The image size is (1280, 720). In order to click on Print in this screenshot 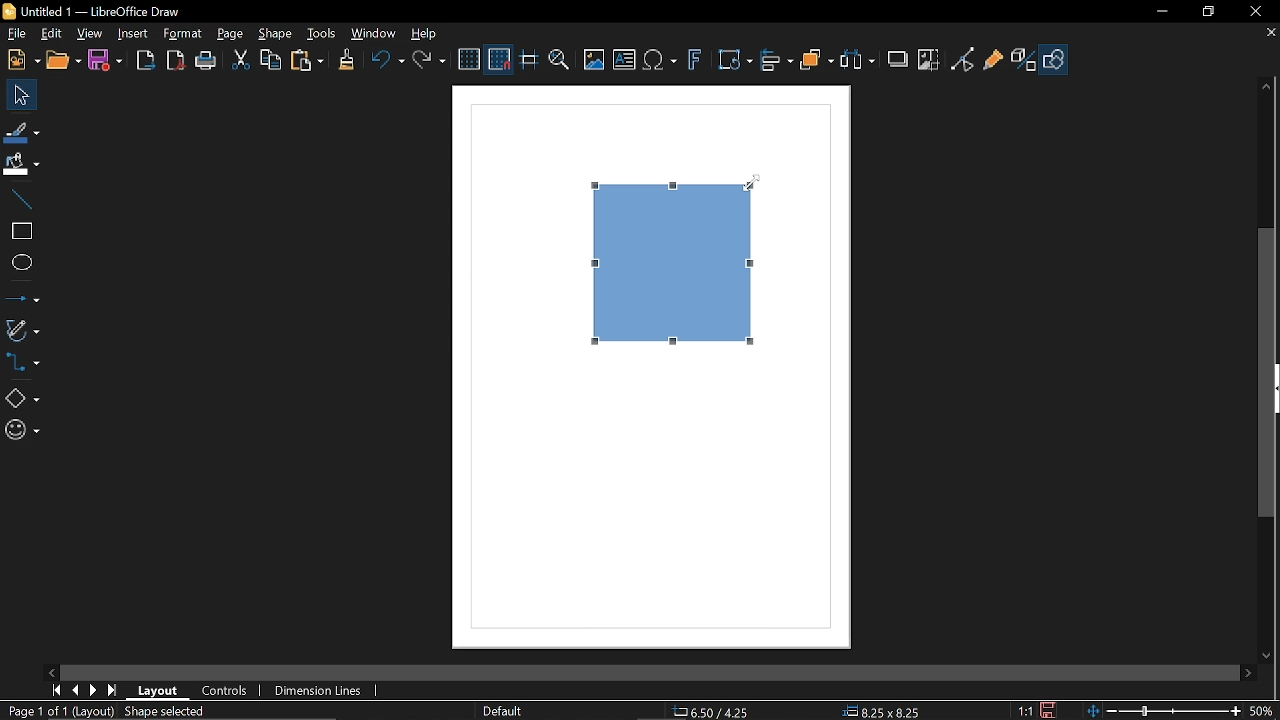, I will do `click(206, 61)`.